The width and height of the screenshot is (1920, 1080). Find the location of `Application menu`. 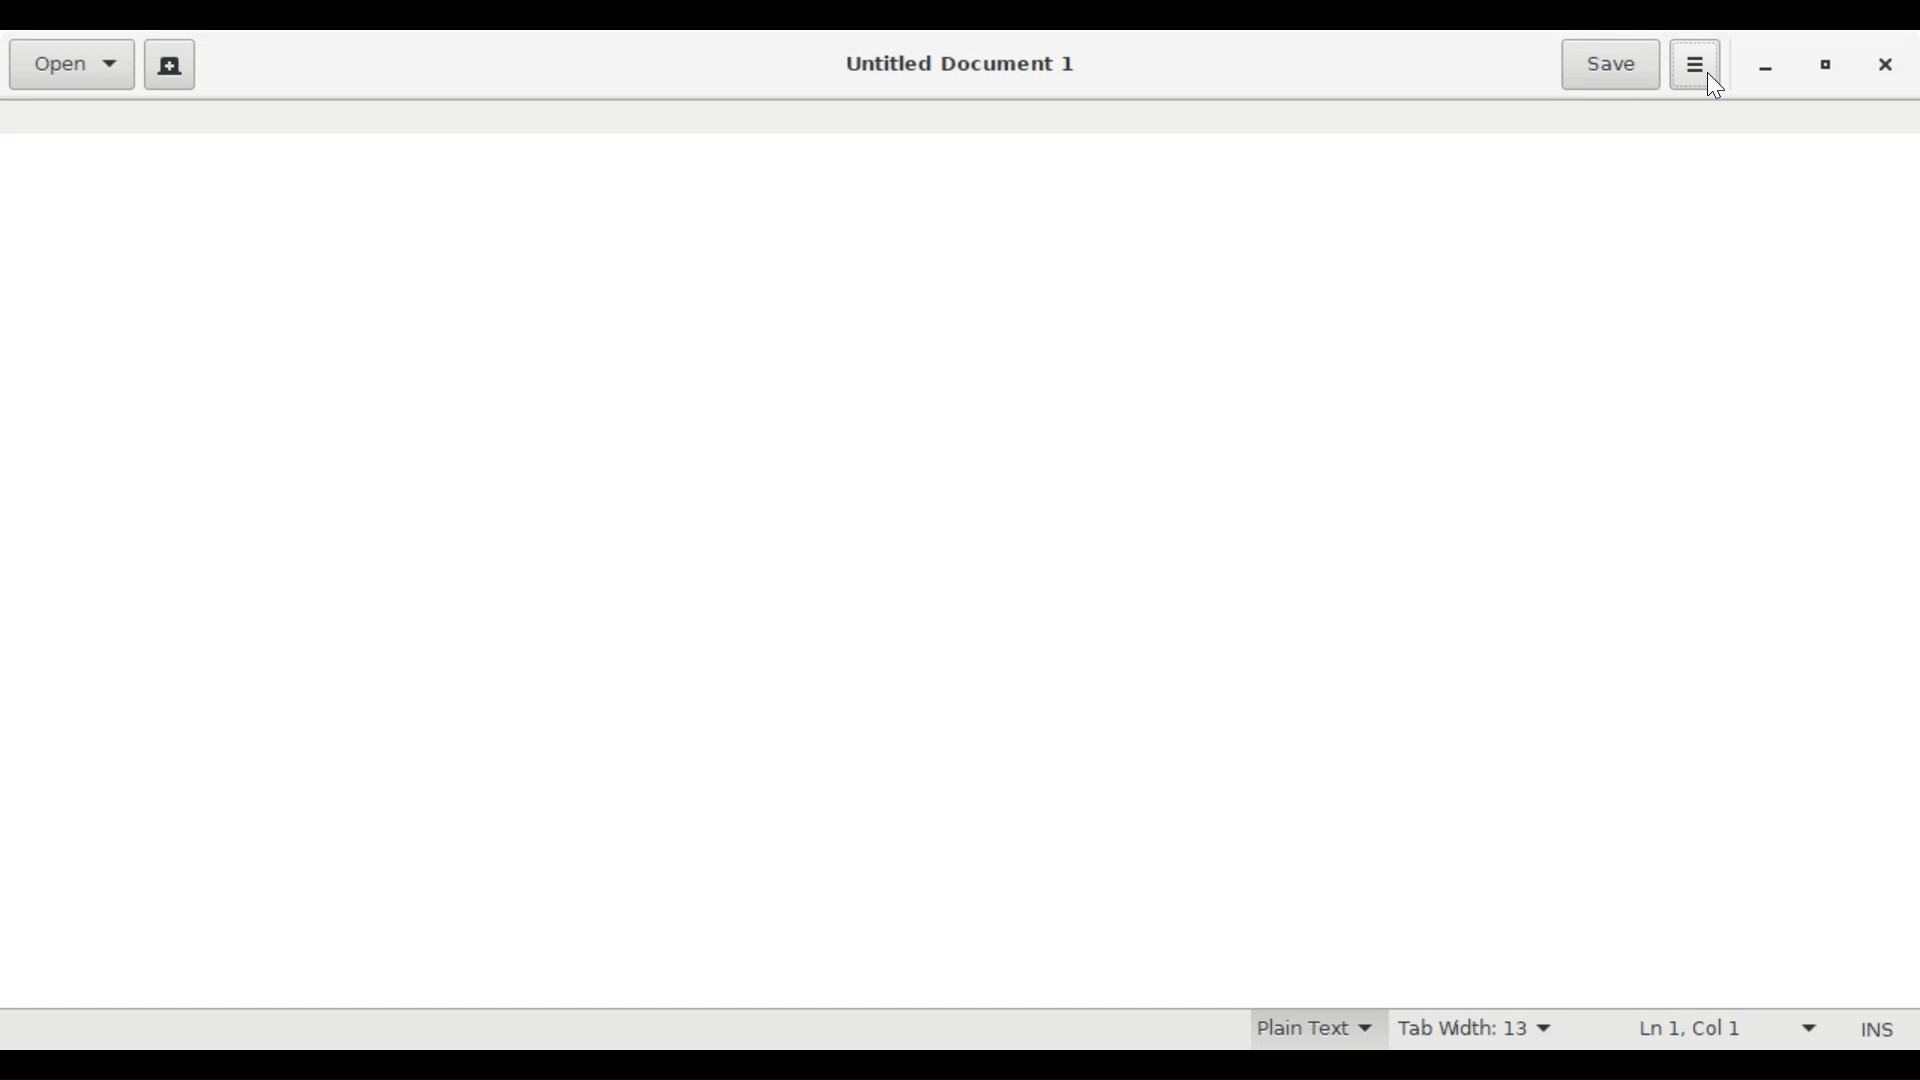

Application menu is located at coordinates (1694, 63).